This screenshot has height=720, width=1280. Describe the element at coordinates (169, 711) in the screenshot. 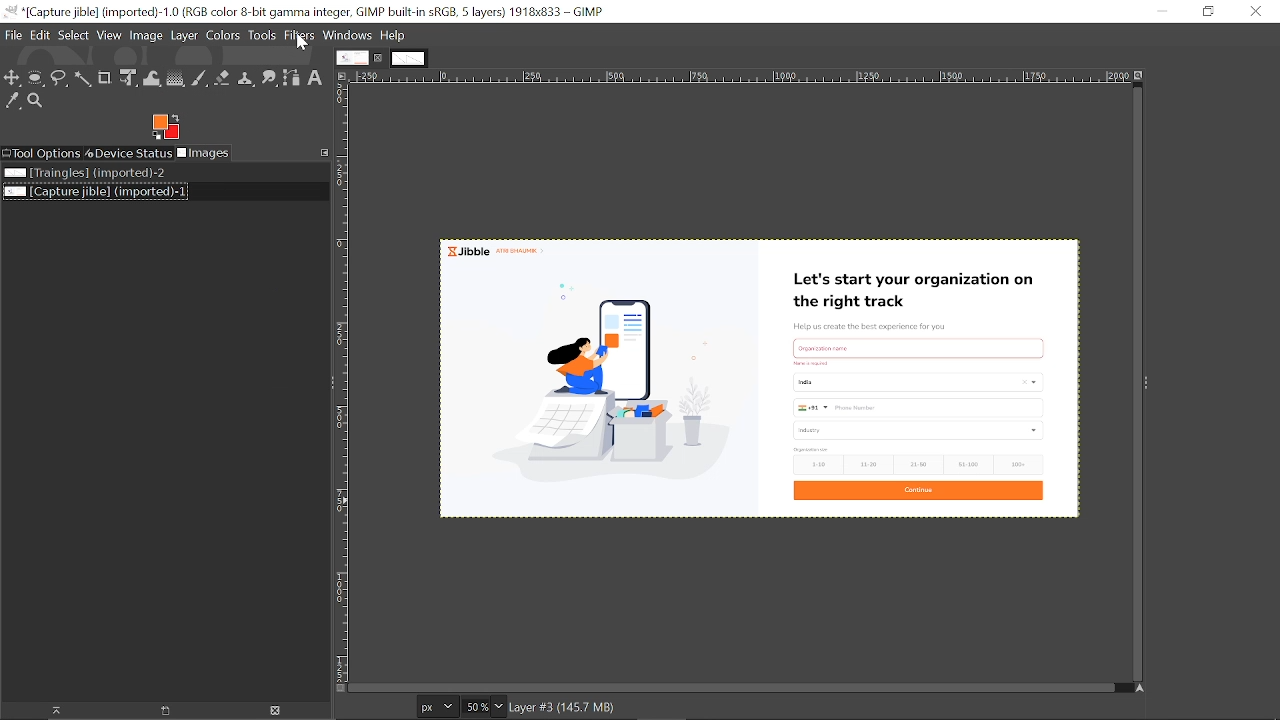

I see `Create a new display for this image` at that location.